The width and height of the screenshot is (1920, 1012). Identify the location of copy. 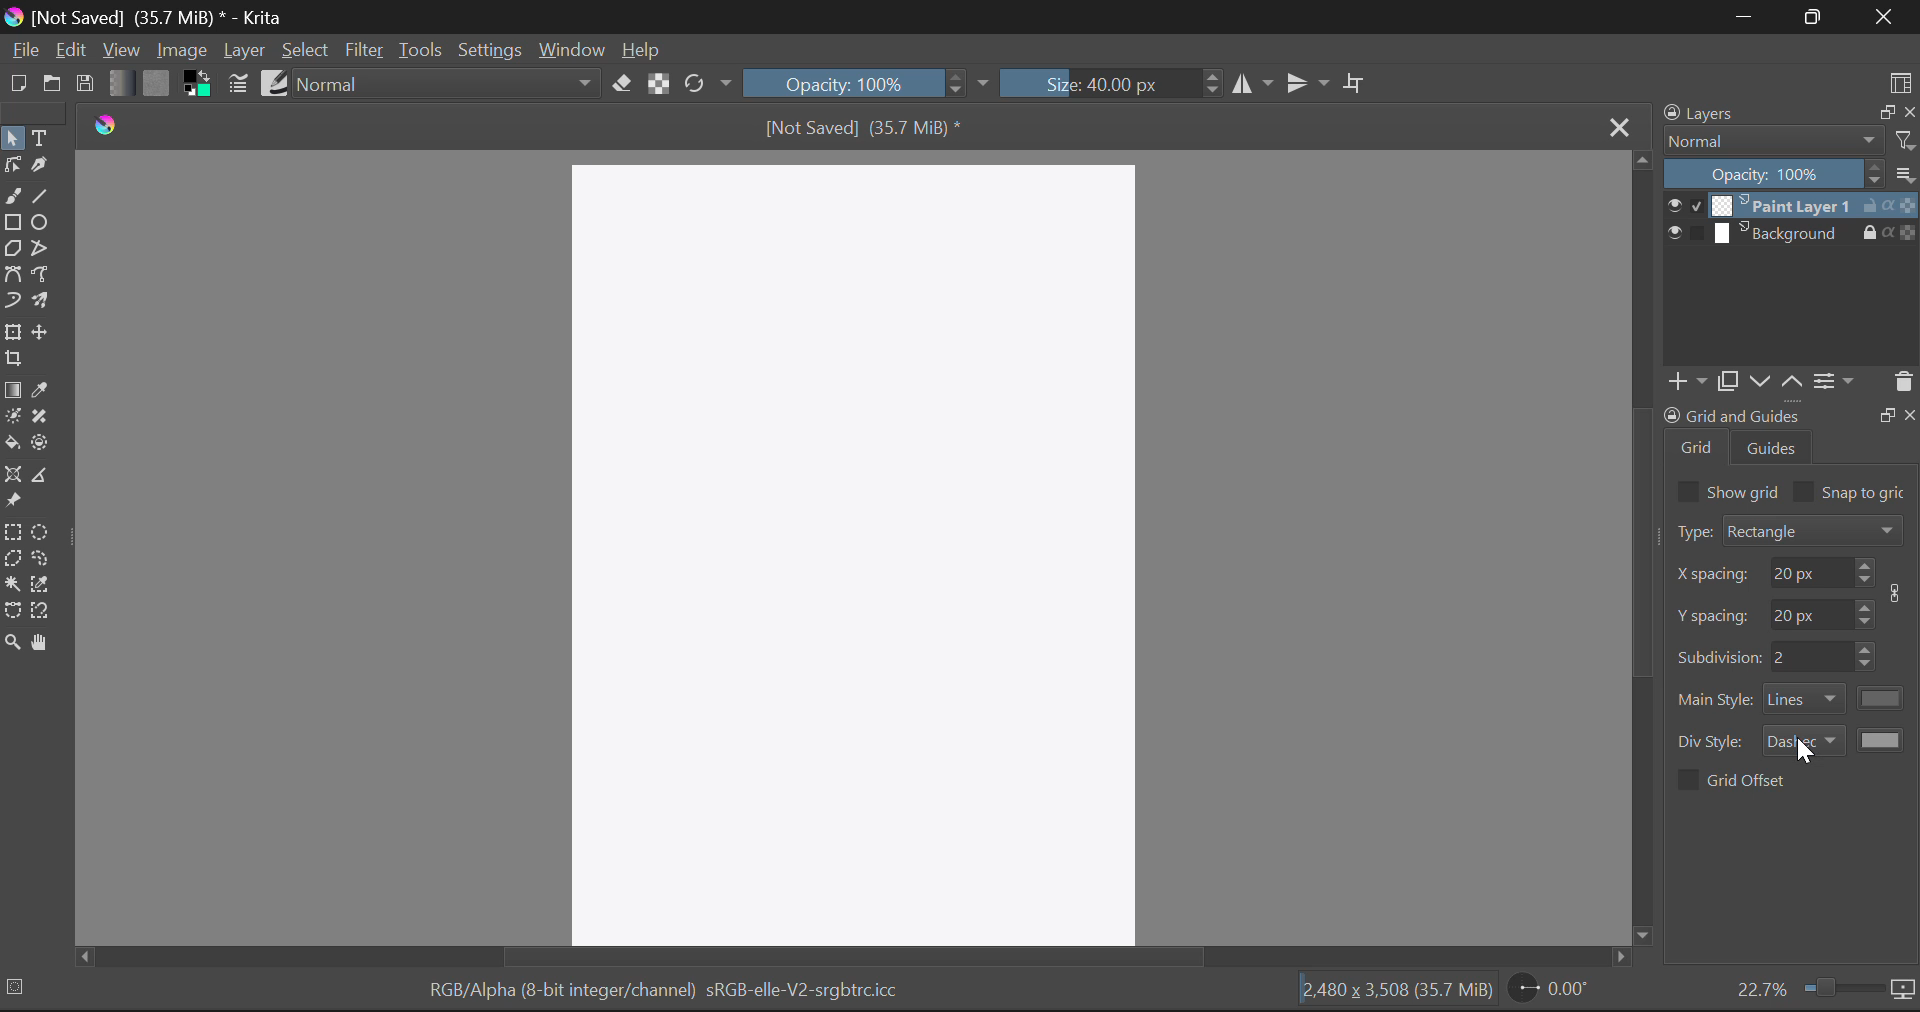
(1883, 111).